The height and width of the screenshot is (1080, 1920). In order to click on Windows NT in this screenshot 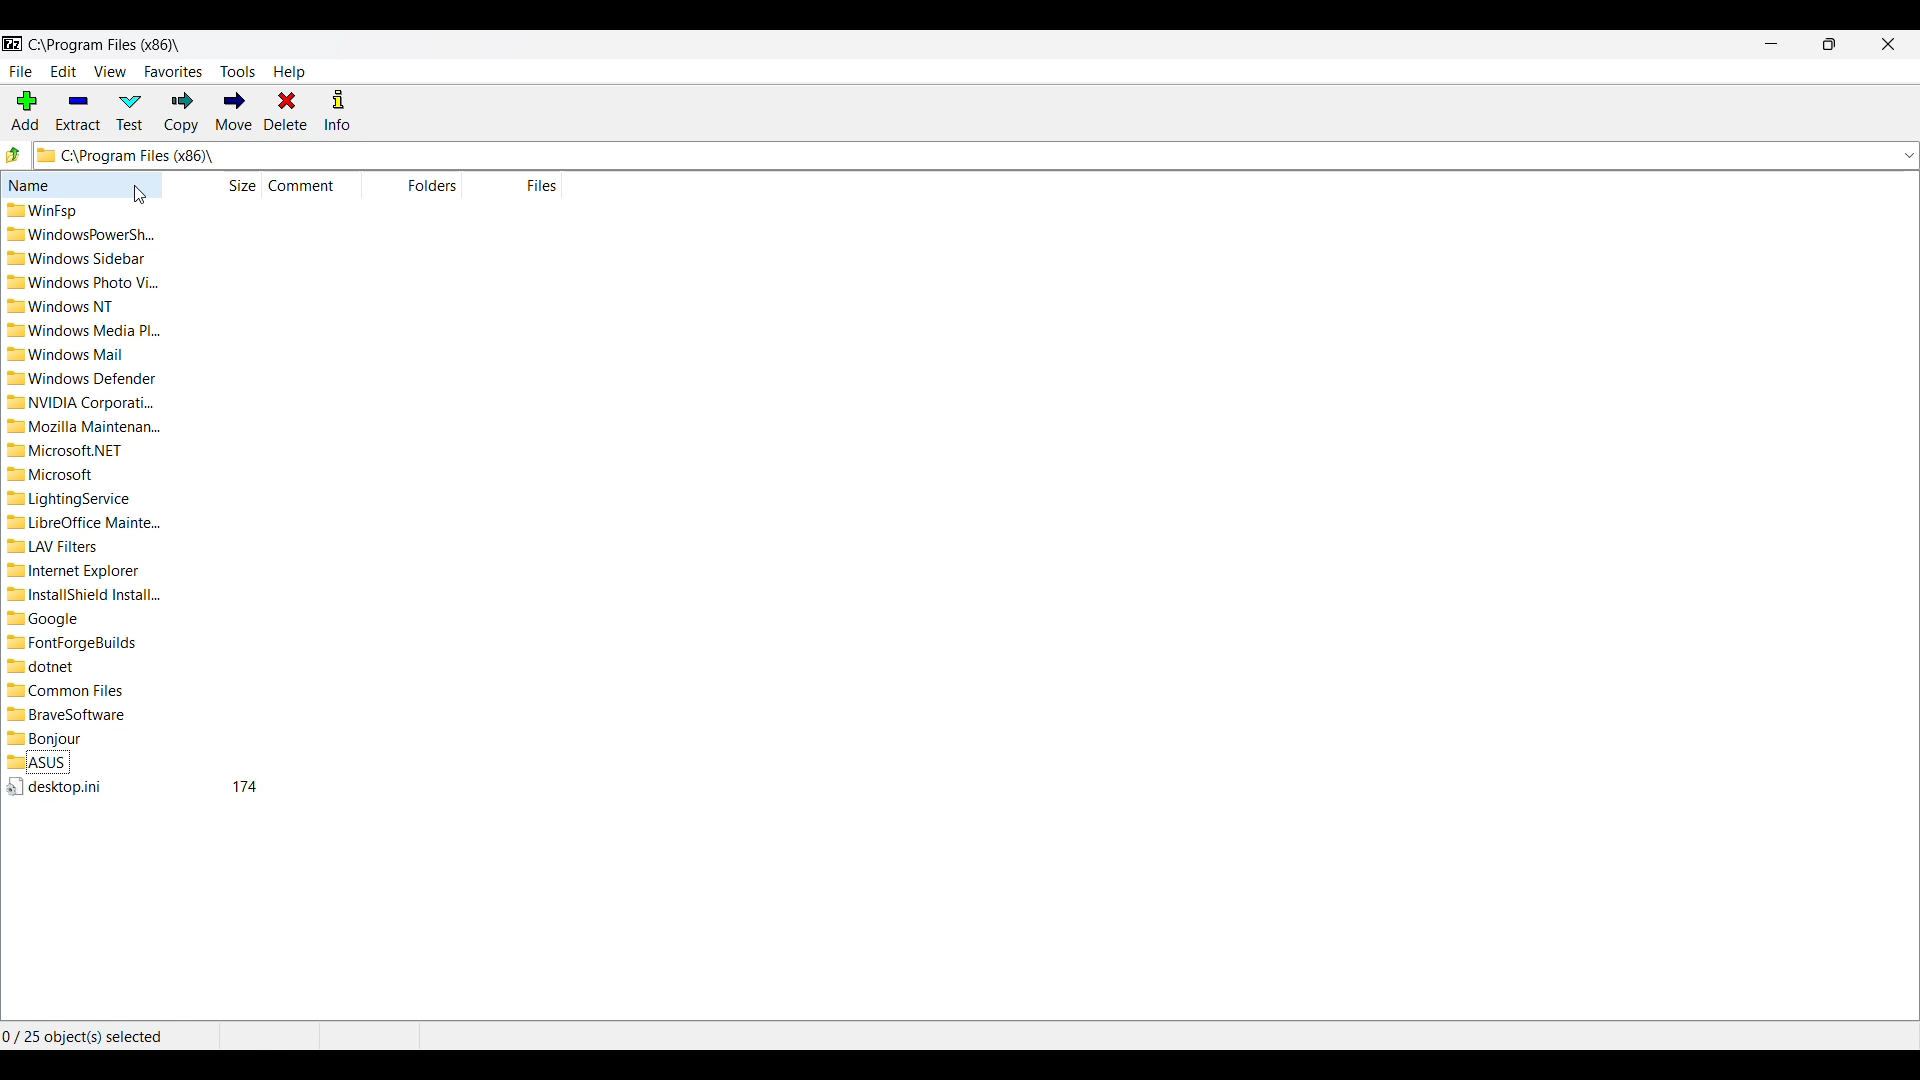, I will do `click(71, 307)`.